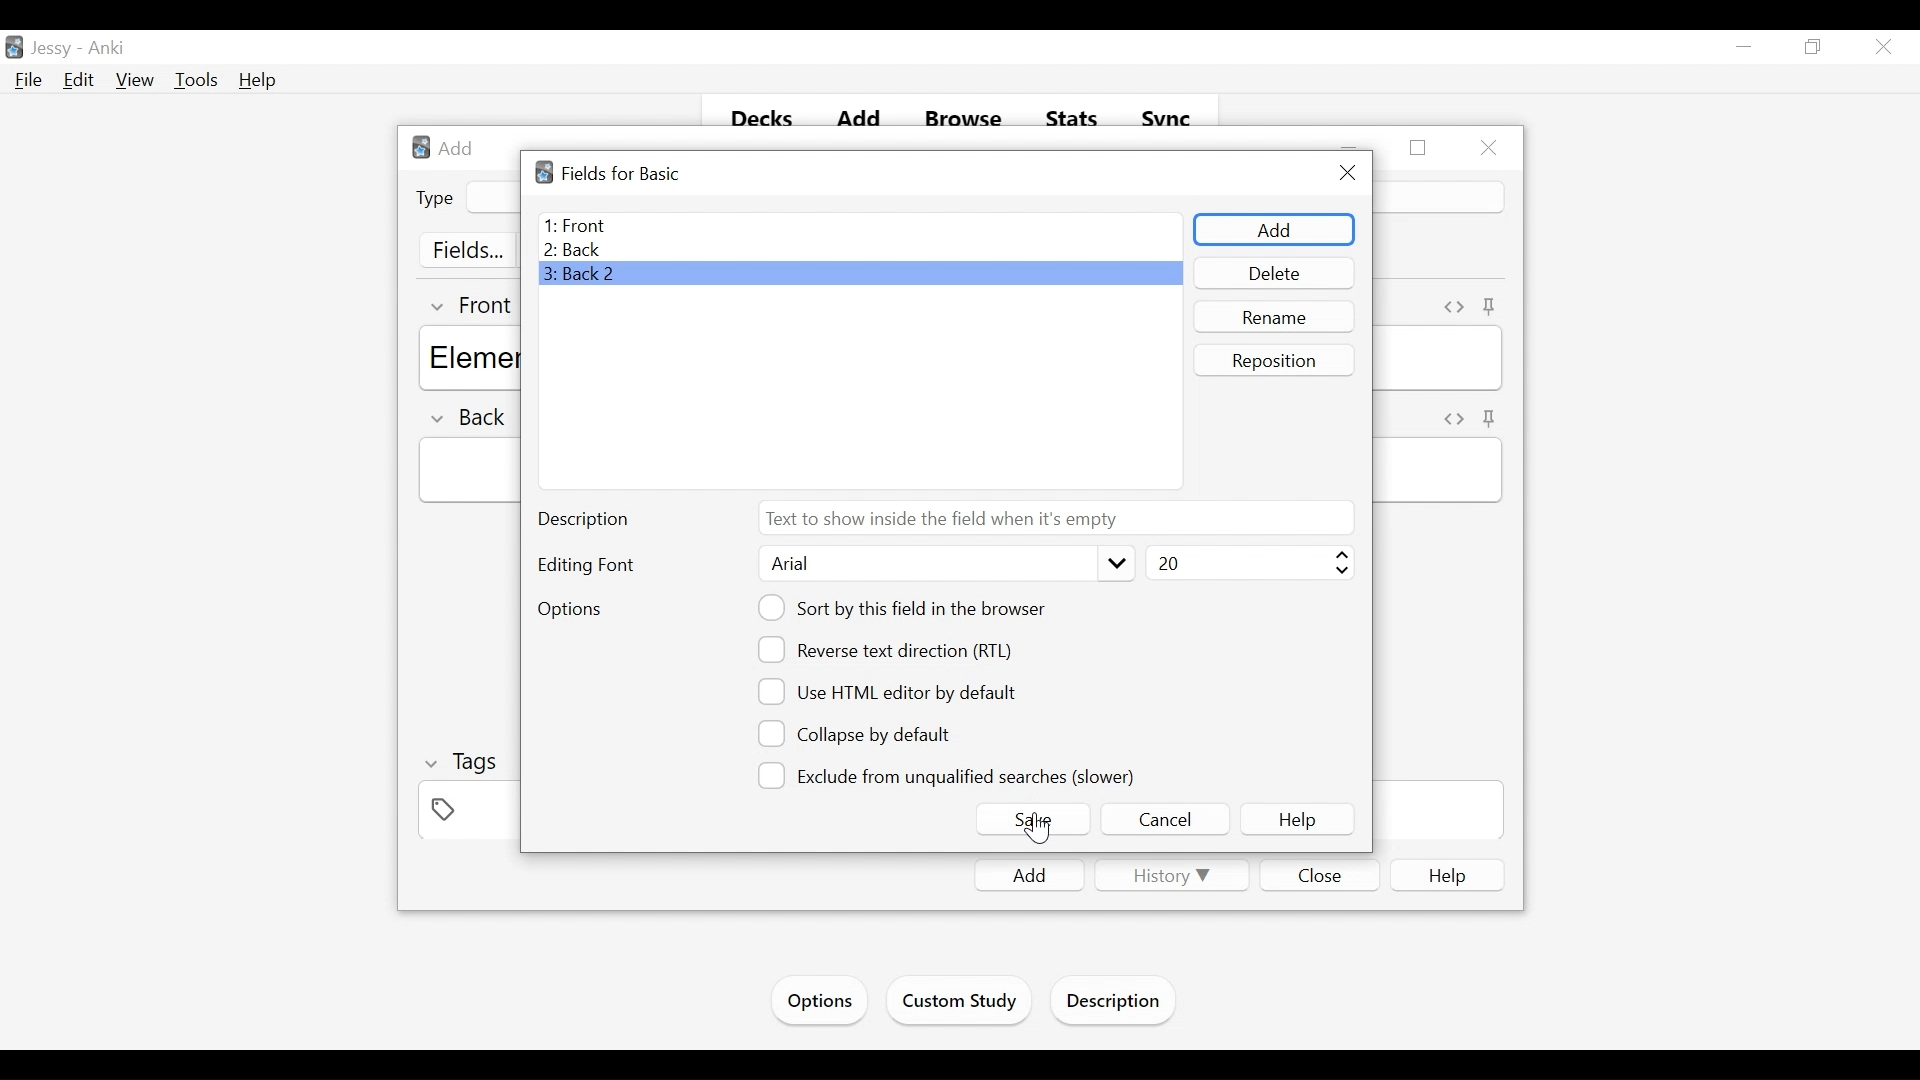 This screenshot has height=1080, width=1920. Describe the element at coordinates (1249, 563) in the screenshot. I see `Select Font Size` at that location.